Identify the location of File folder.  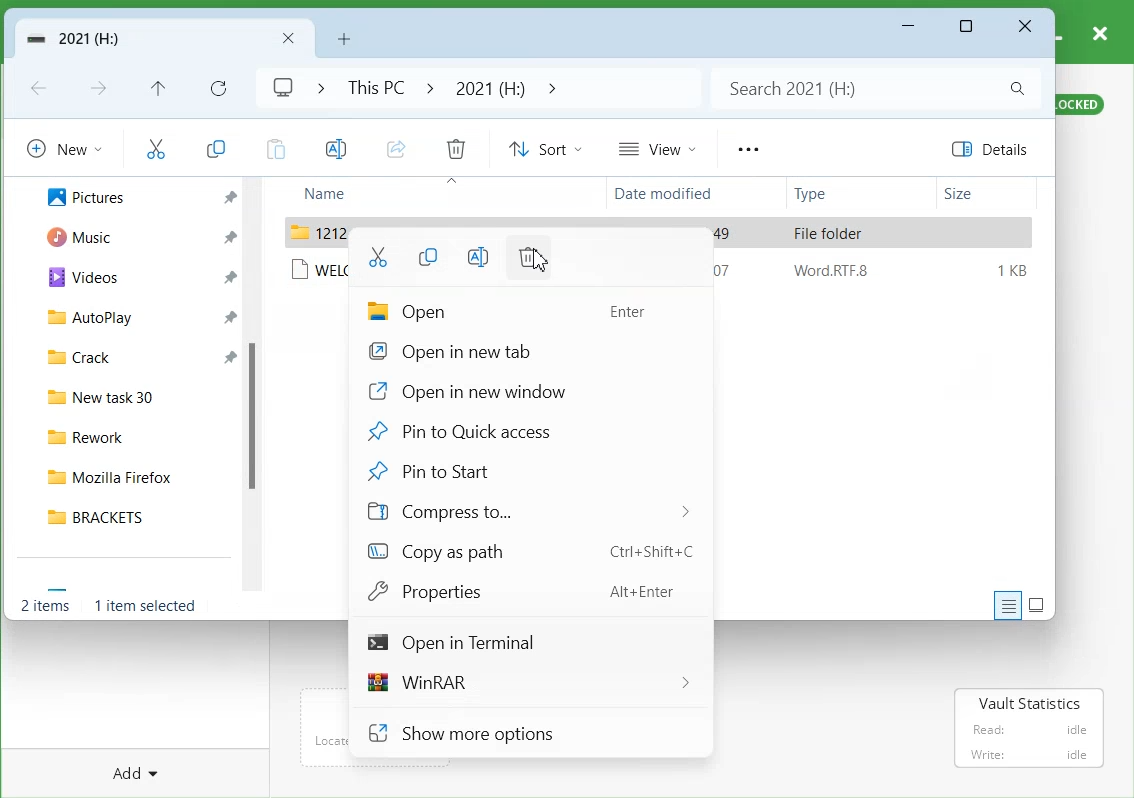
(831, 233).